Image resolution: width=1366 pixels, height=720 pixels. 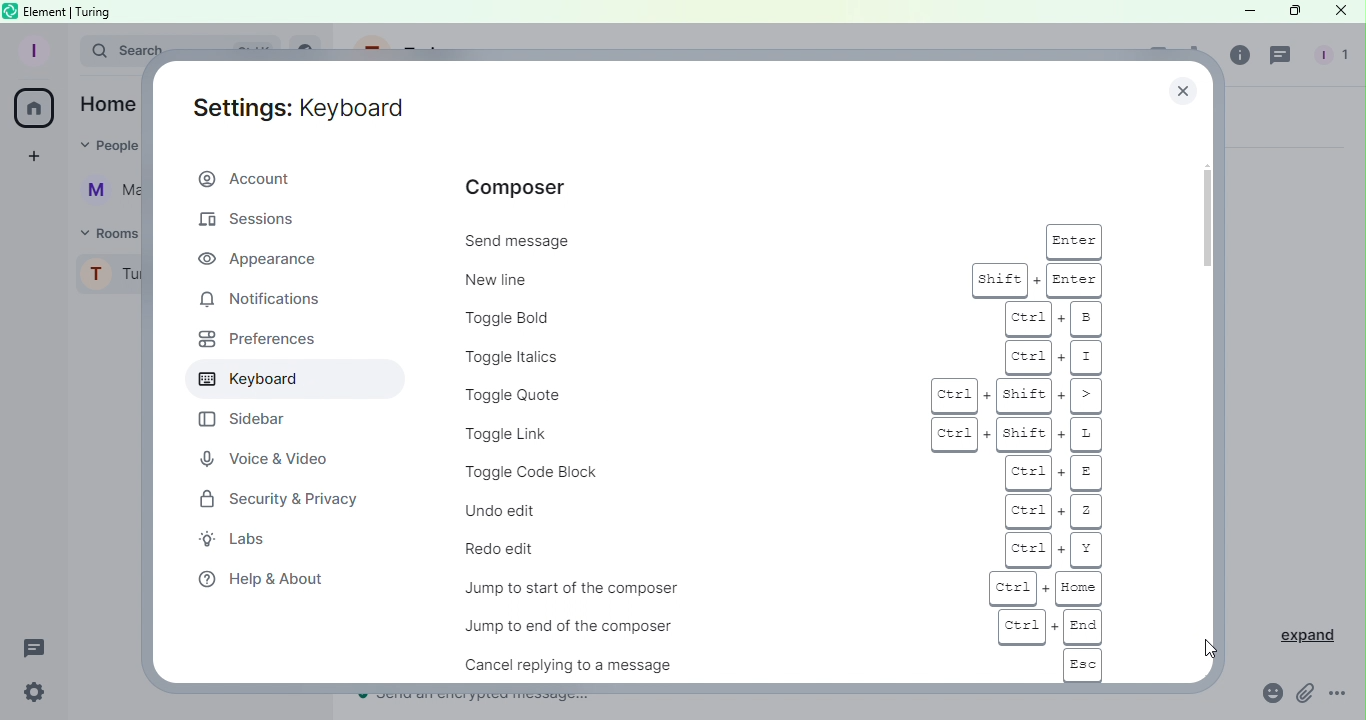 What do you see at coordinates (688, 242) in the screenshot?
I see `Send message ` at bounding box center [688, 242].